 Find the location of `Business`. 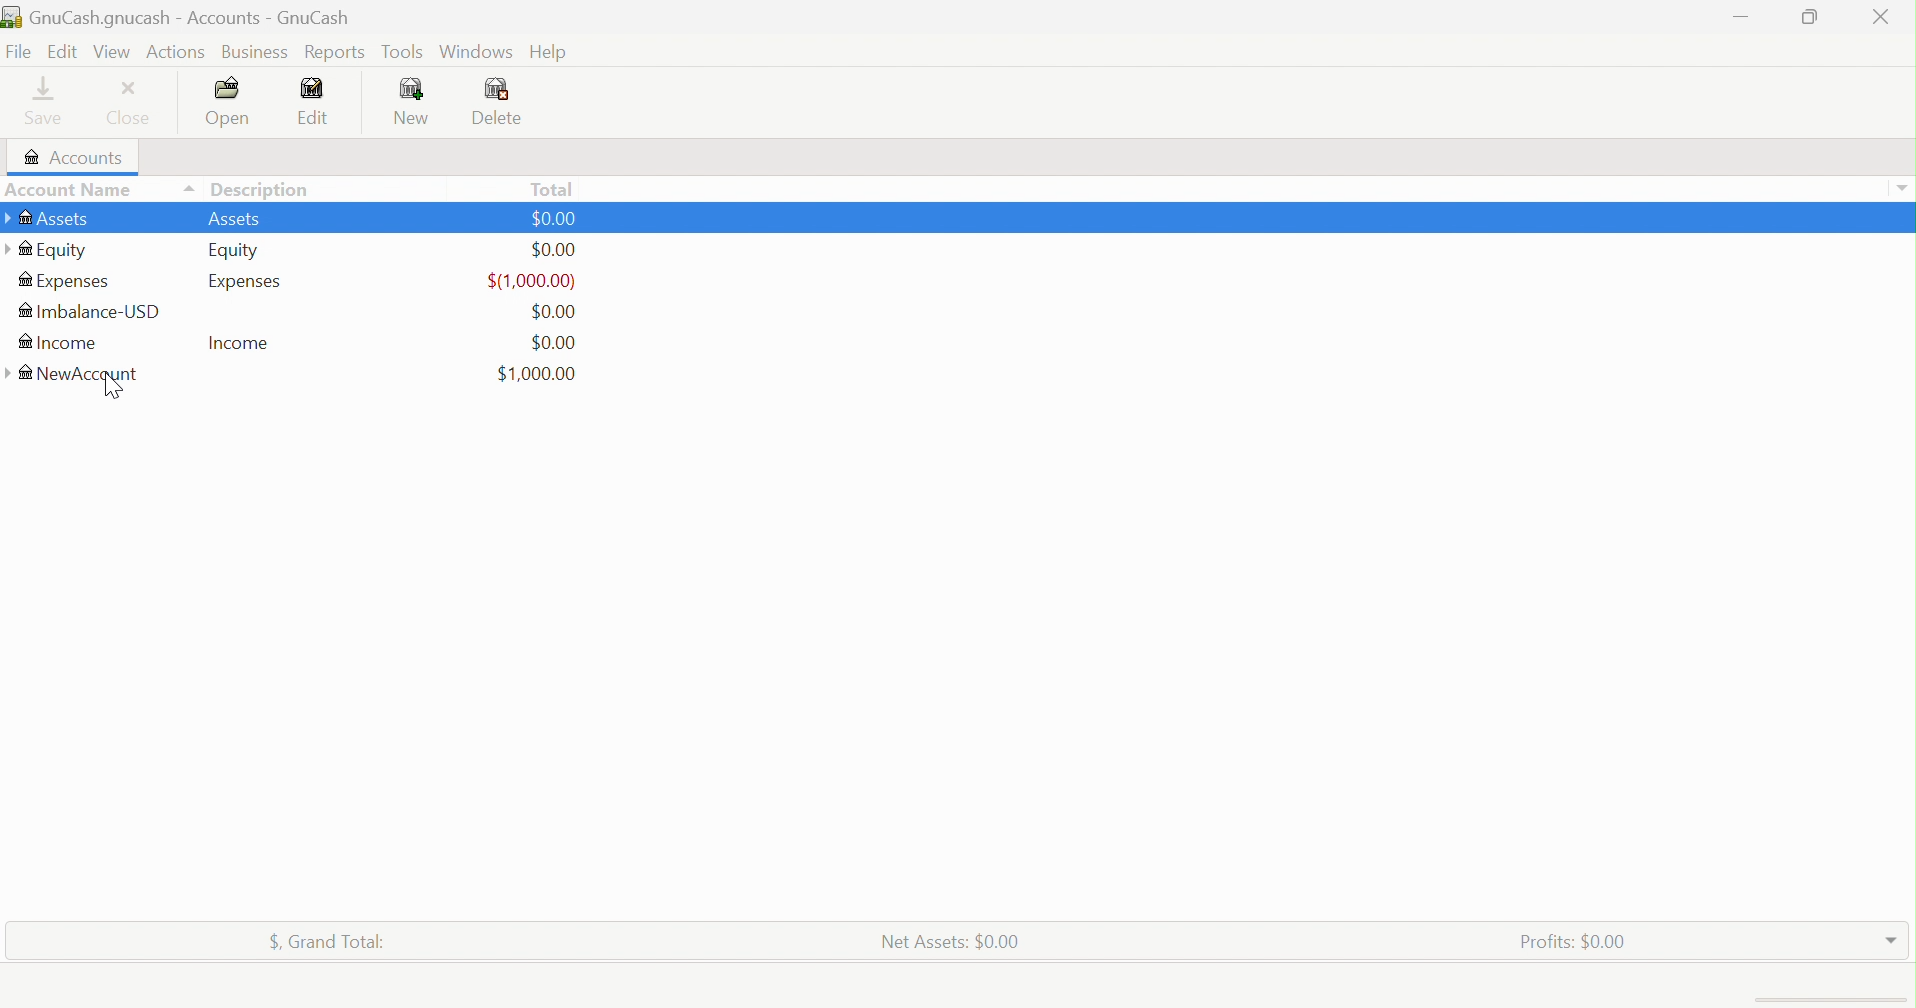

Business is located at coordinates (256, 50).